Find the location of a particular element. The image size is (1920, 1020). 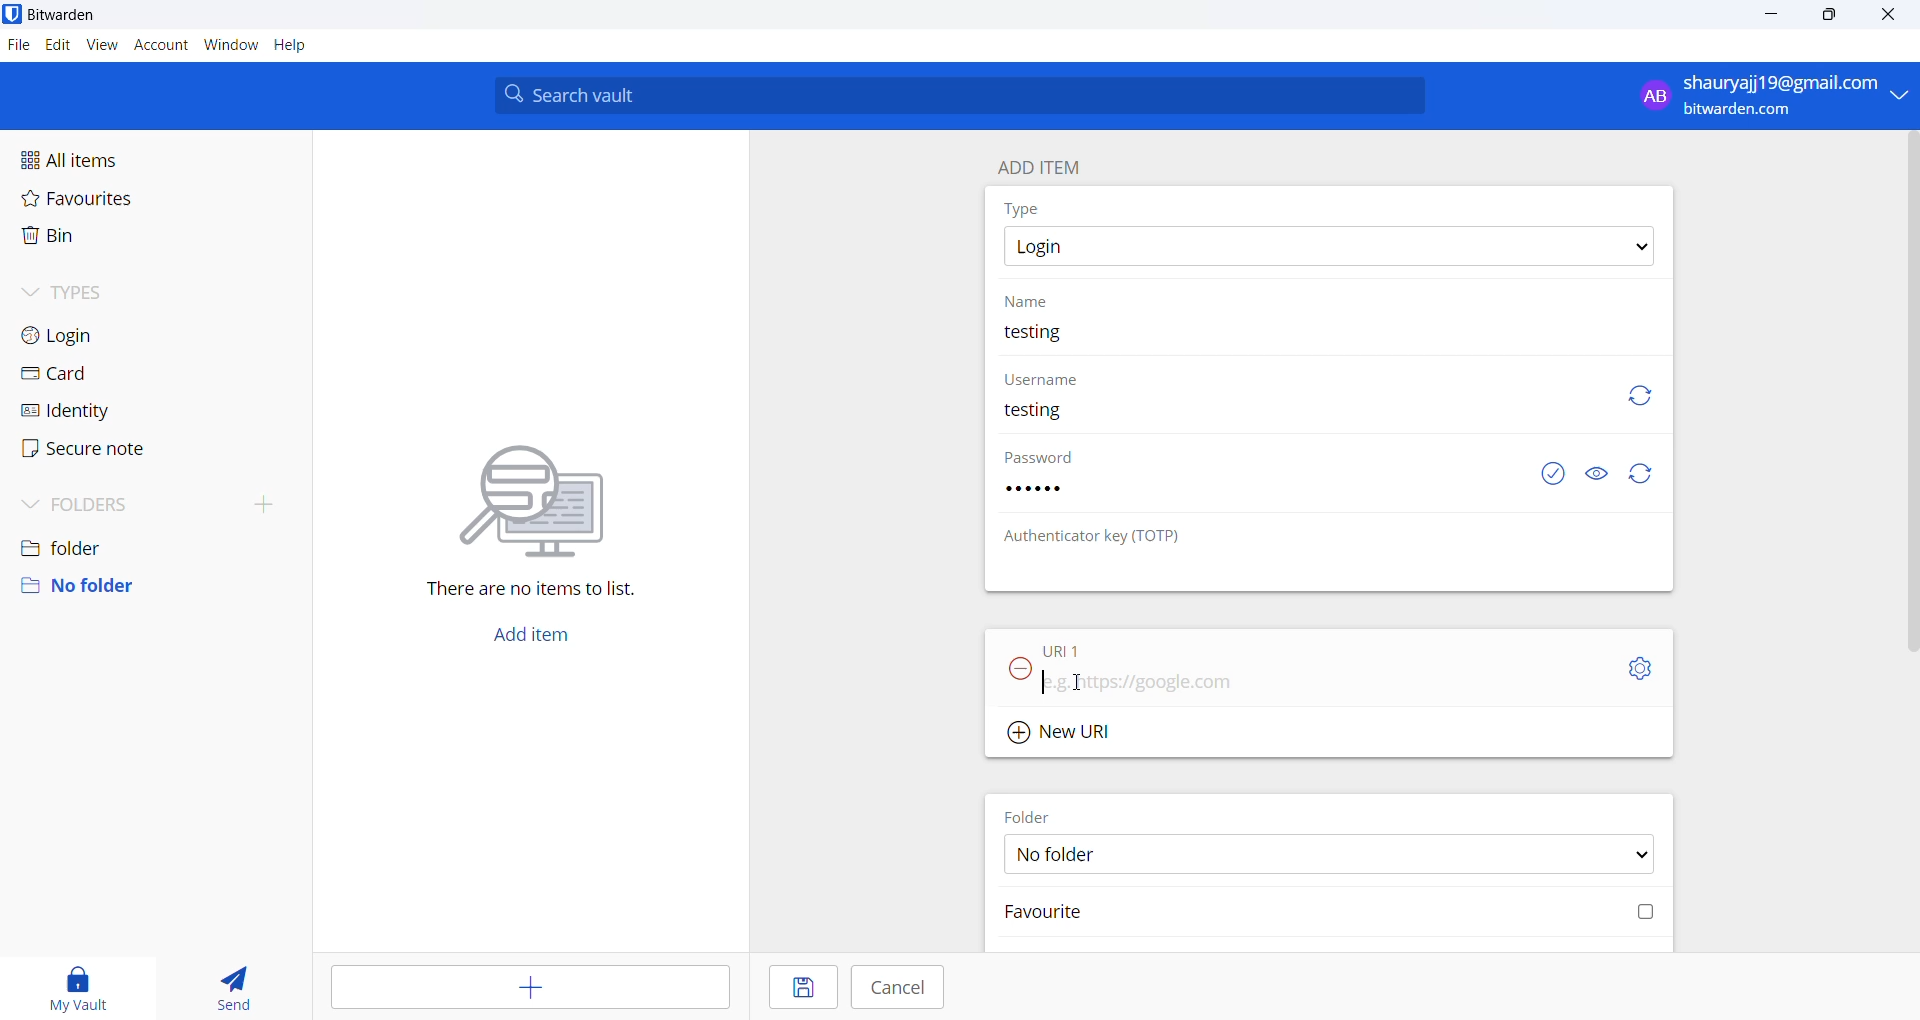

add button is located at coordinates (529, 638).